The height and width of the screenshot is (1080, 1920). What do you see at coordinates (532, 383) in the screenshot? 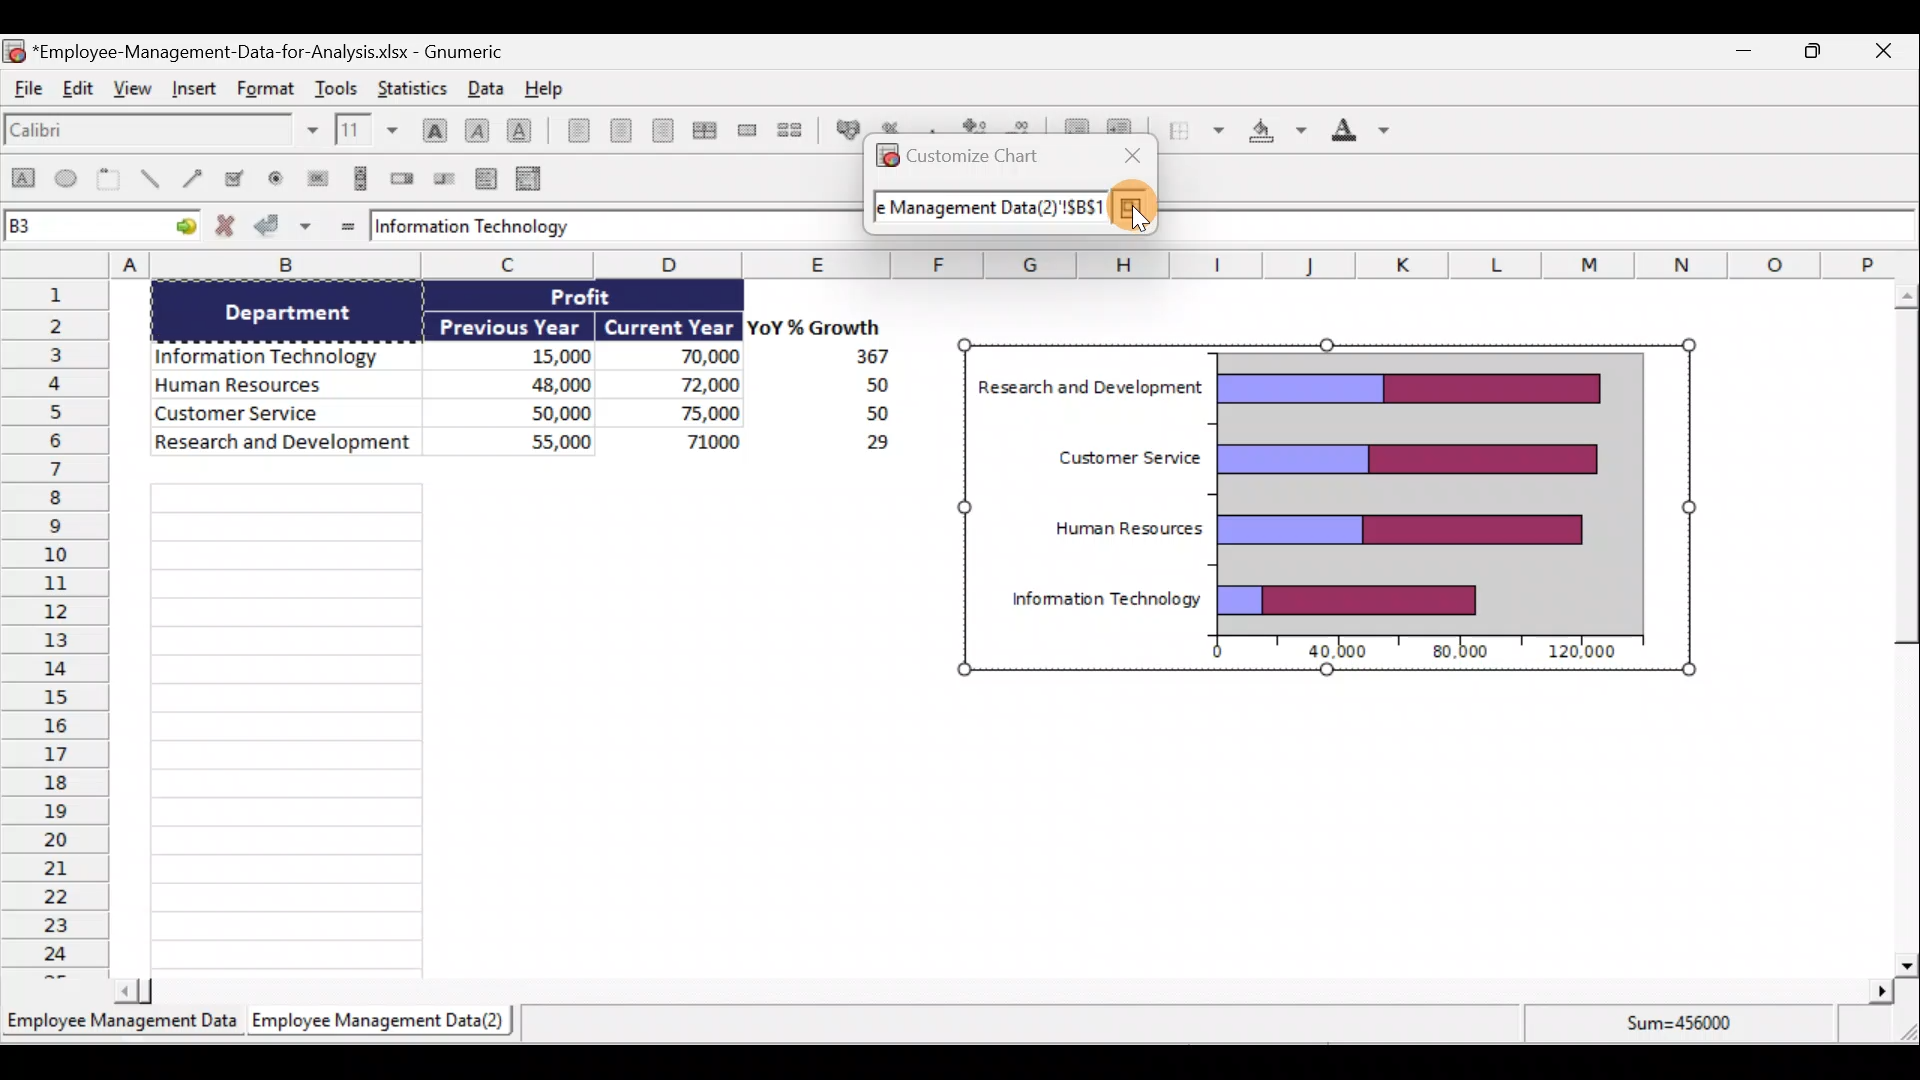
I see `48,000` at bounding box center [532, 383].